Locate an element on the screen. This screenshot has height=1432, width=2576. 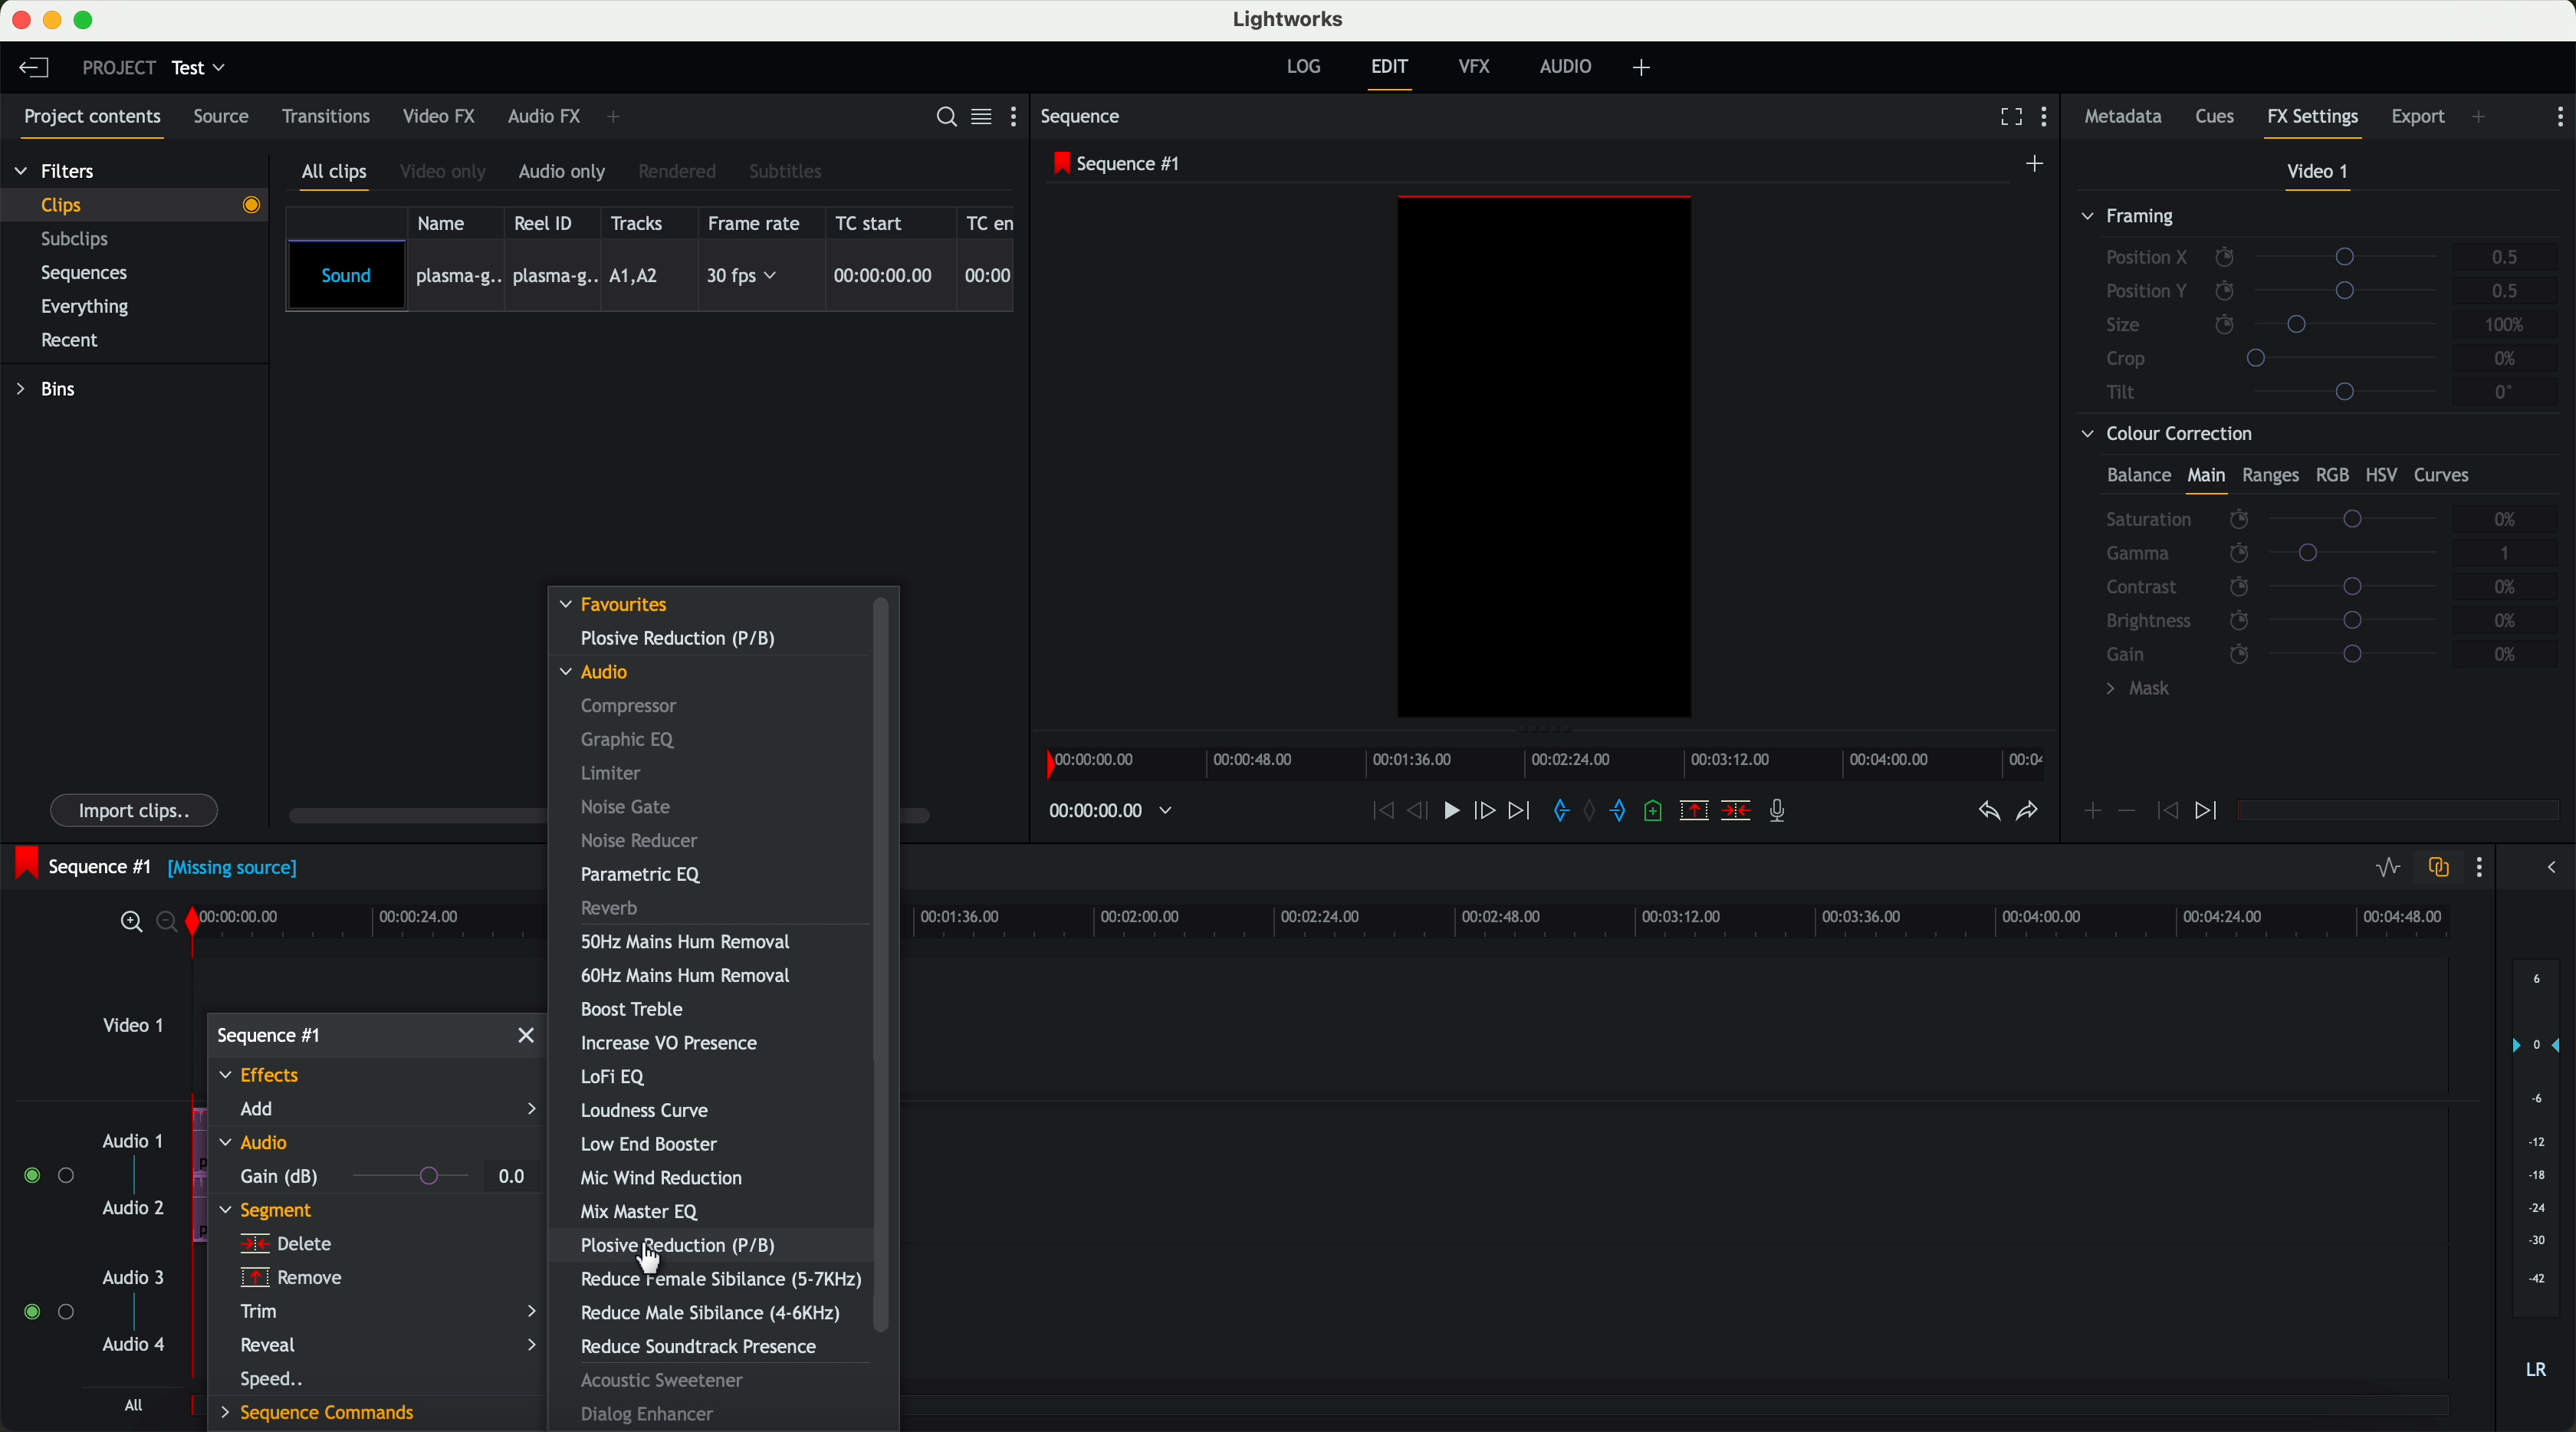
jump to previous keyframe is located at coordinates (2168, 816).